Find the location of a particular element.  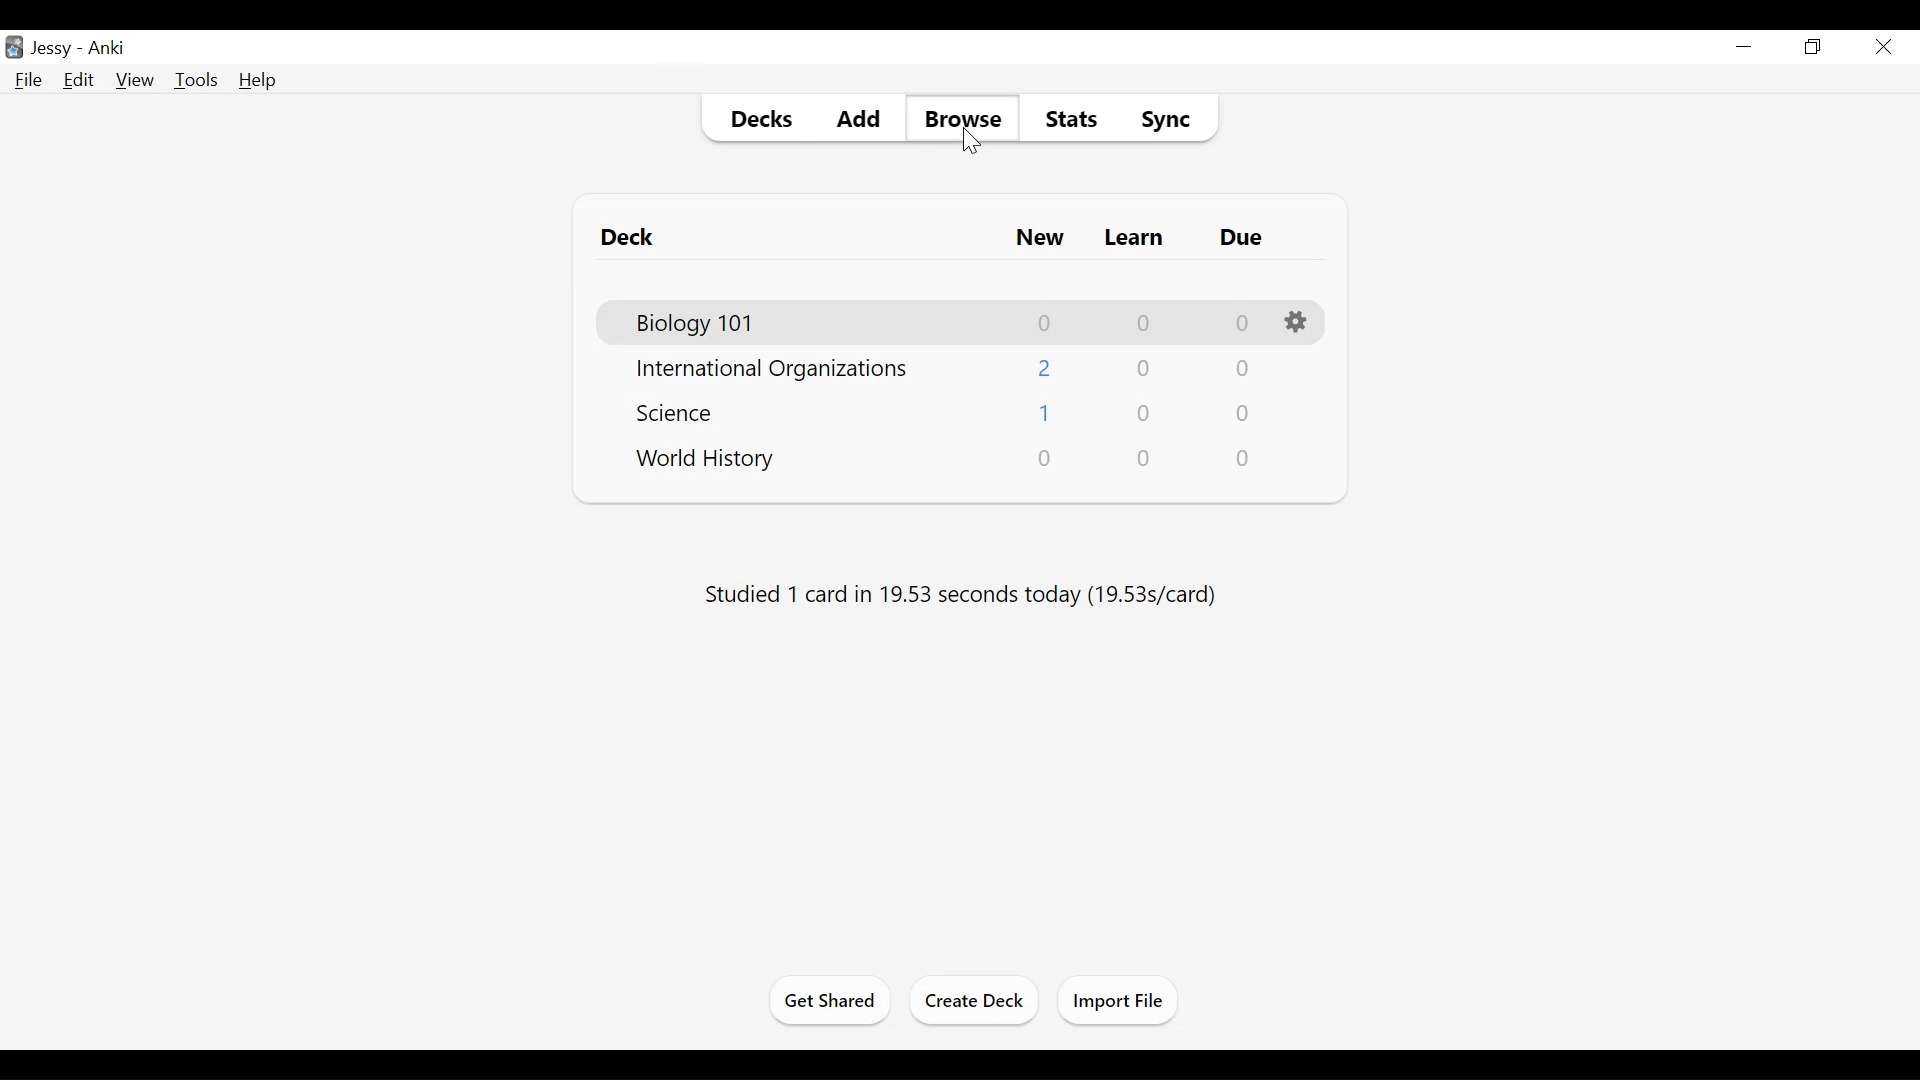

Due Card Count is located at coordinates (1241, 413).